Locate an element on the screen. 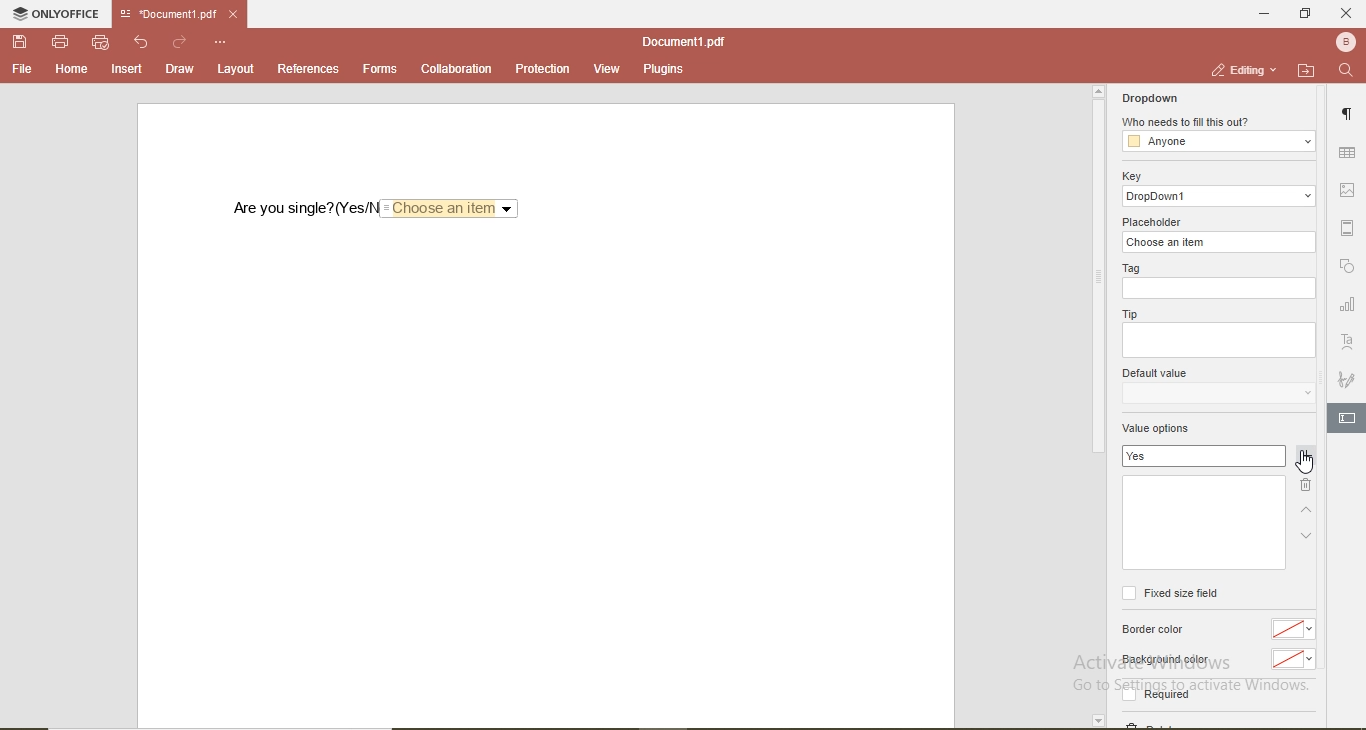 Image resolution: width=1366 pixels, height=730 pixels. Required is located at coordinates (1158, 694).